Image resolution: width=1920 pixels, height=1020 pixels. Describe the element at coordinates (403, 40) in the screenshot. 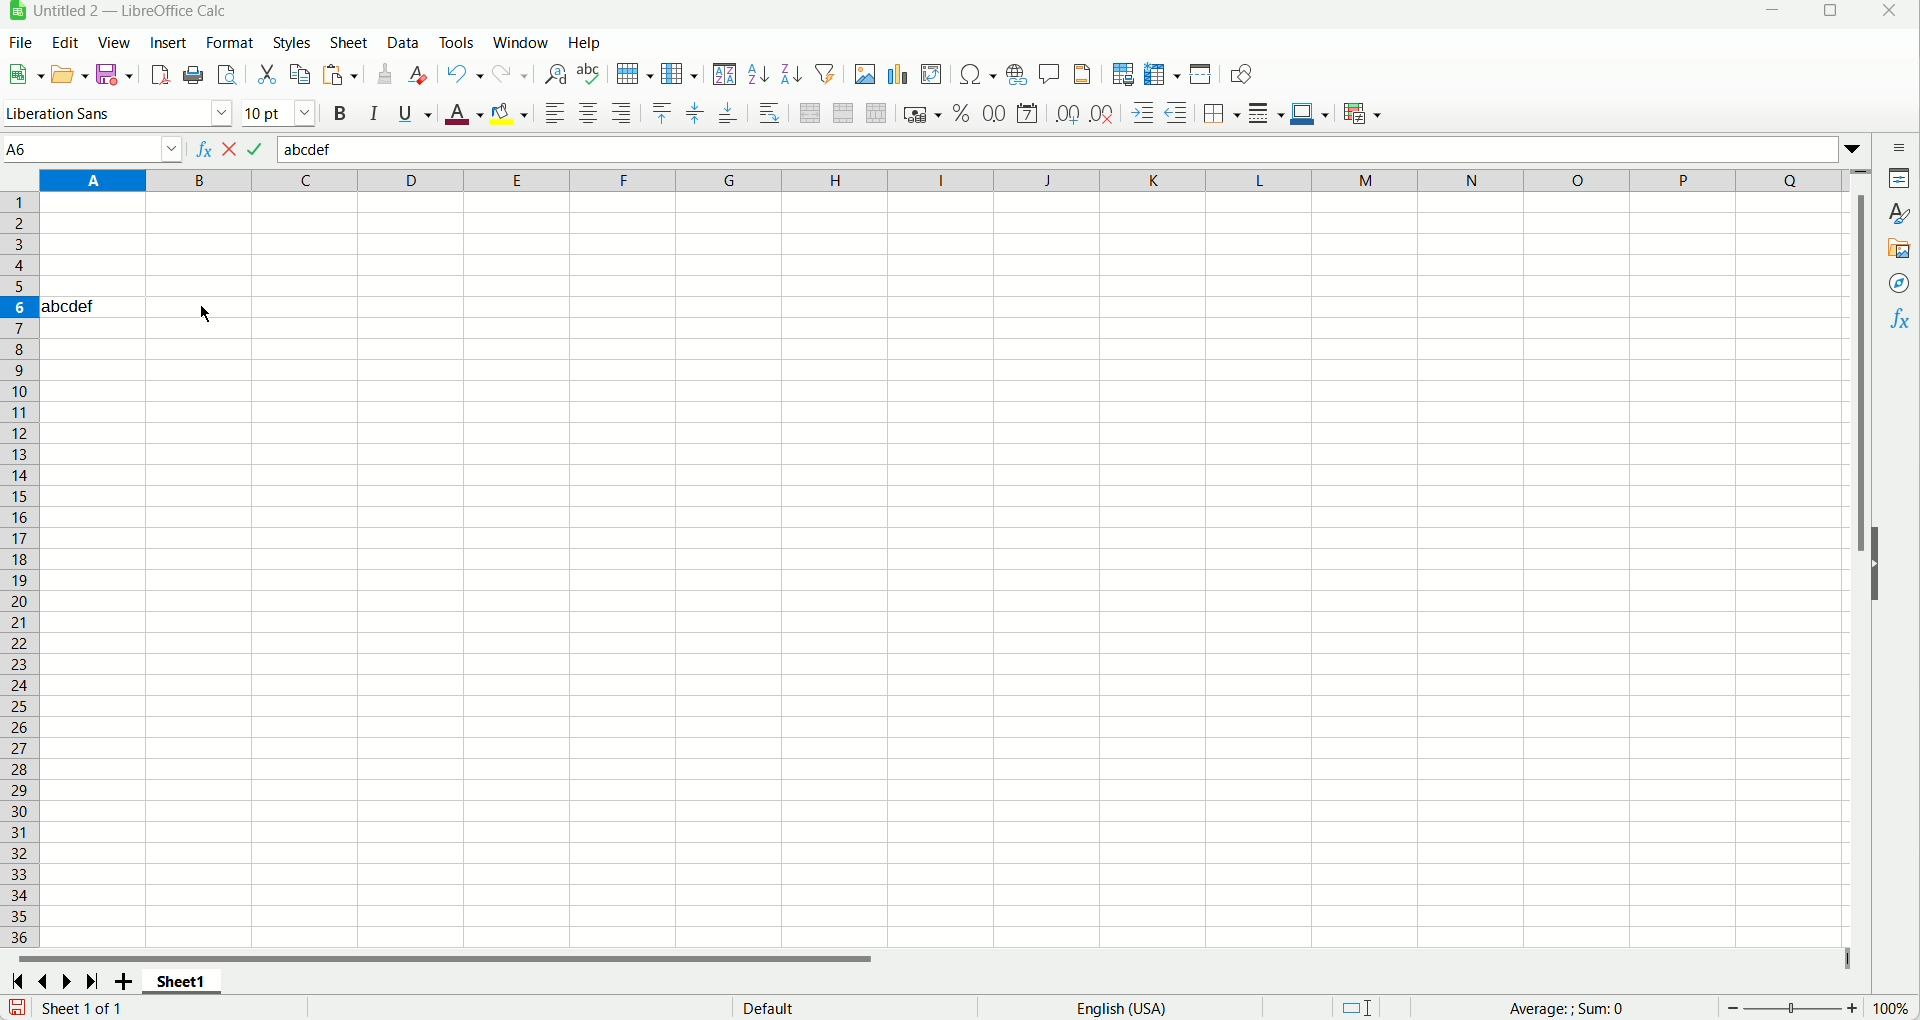

I see `data` at that location.